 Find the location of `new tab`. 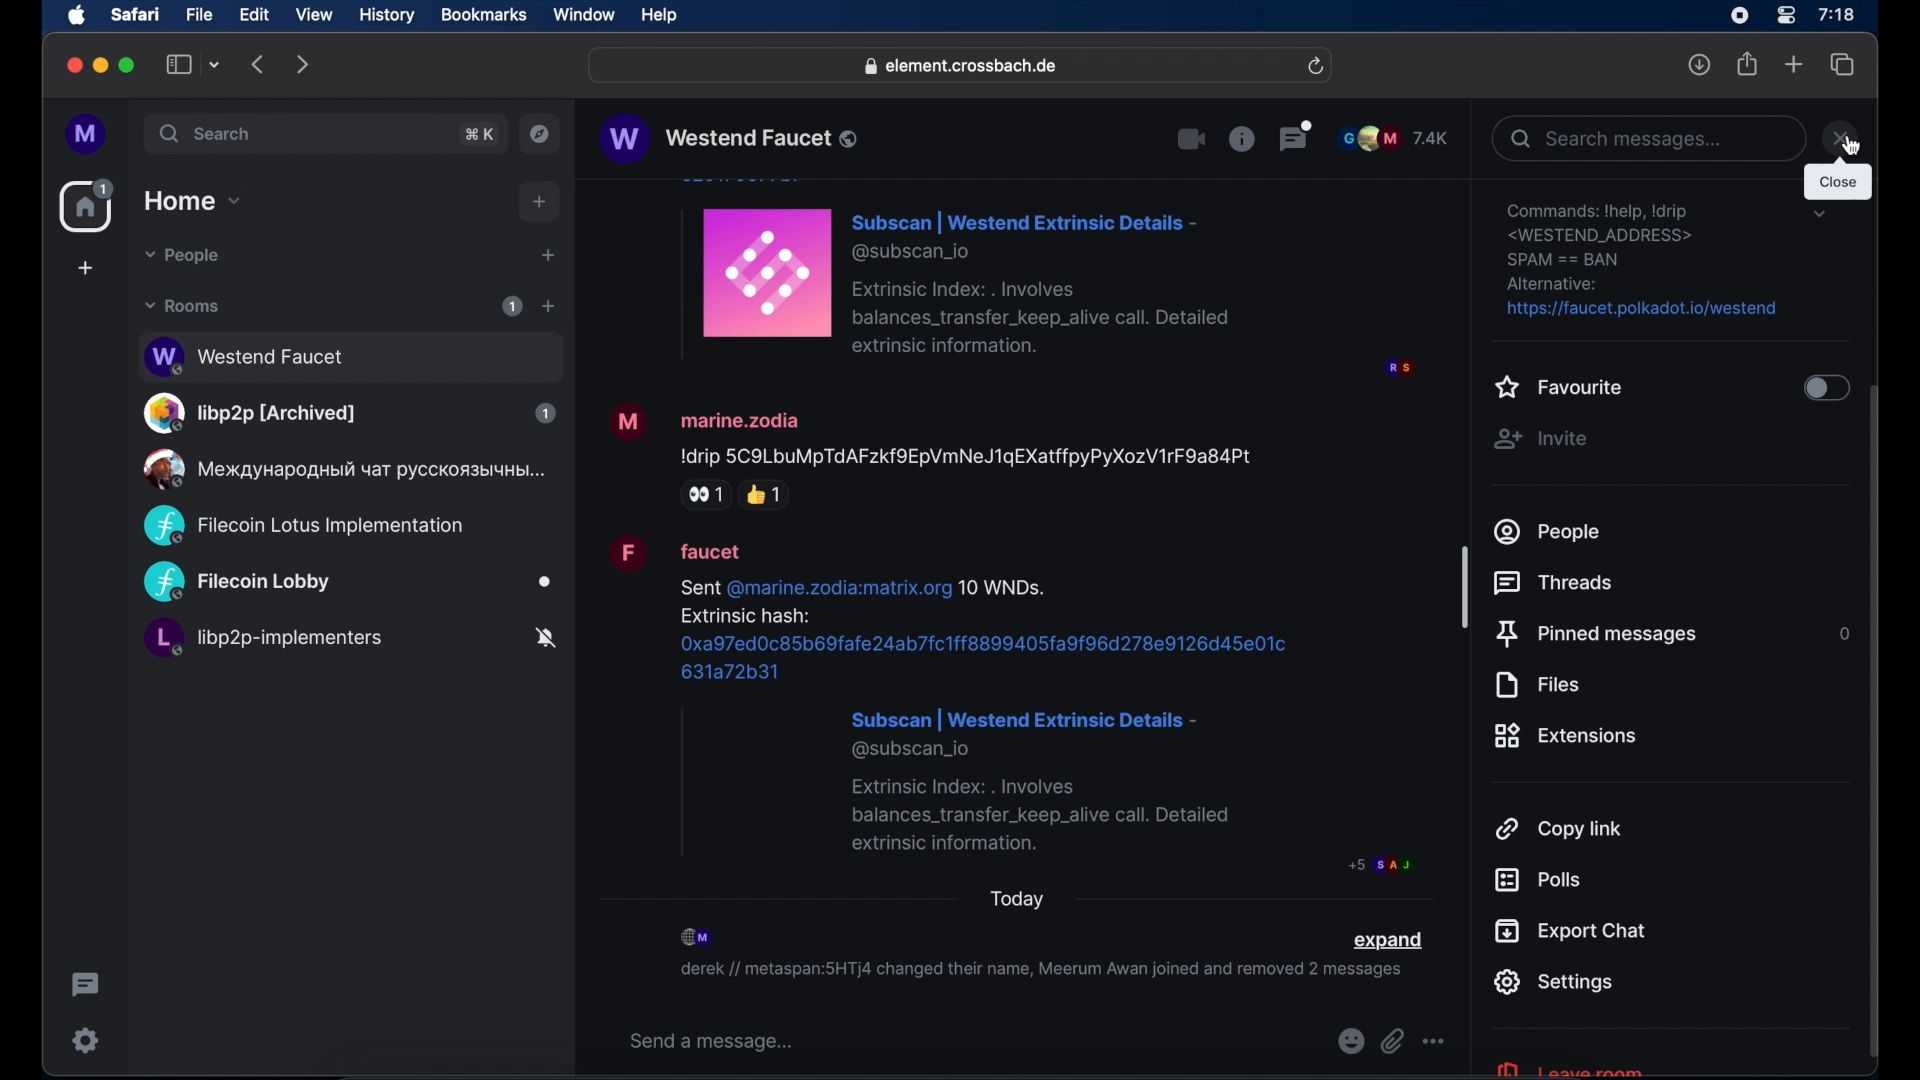

new tab is located at coordinates (1794, 63).